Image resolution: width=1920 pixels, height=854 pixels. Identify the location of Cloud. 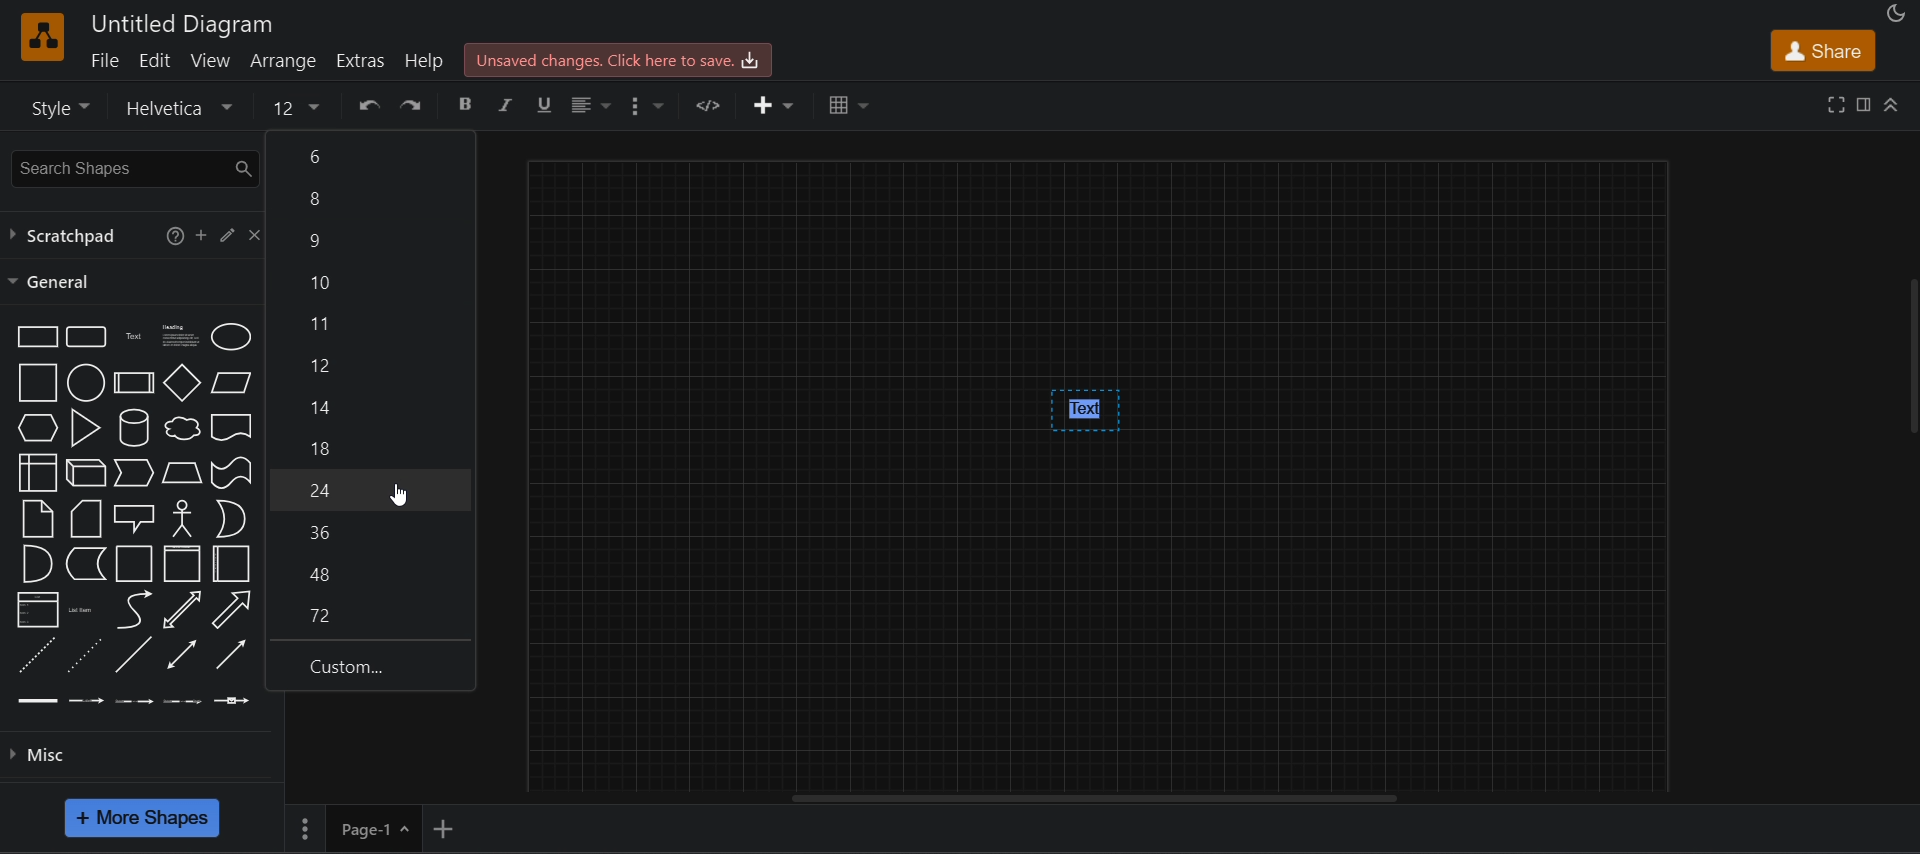
(183, 428).